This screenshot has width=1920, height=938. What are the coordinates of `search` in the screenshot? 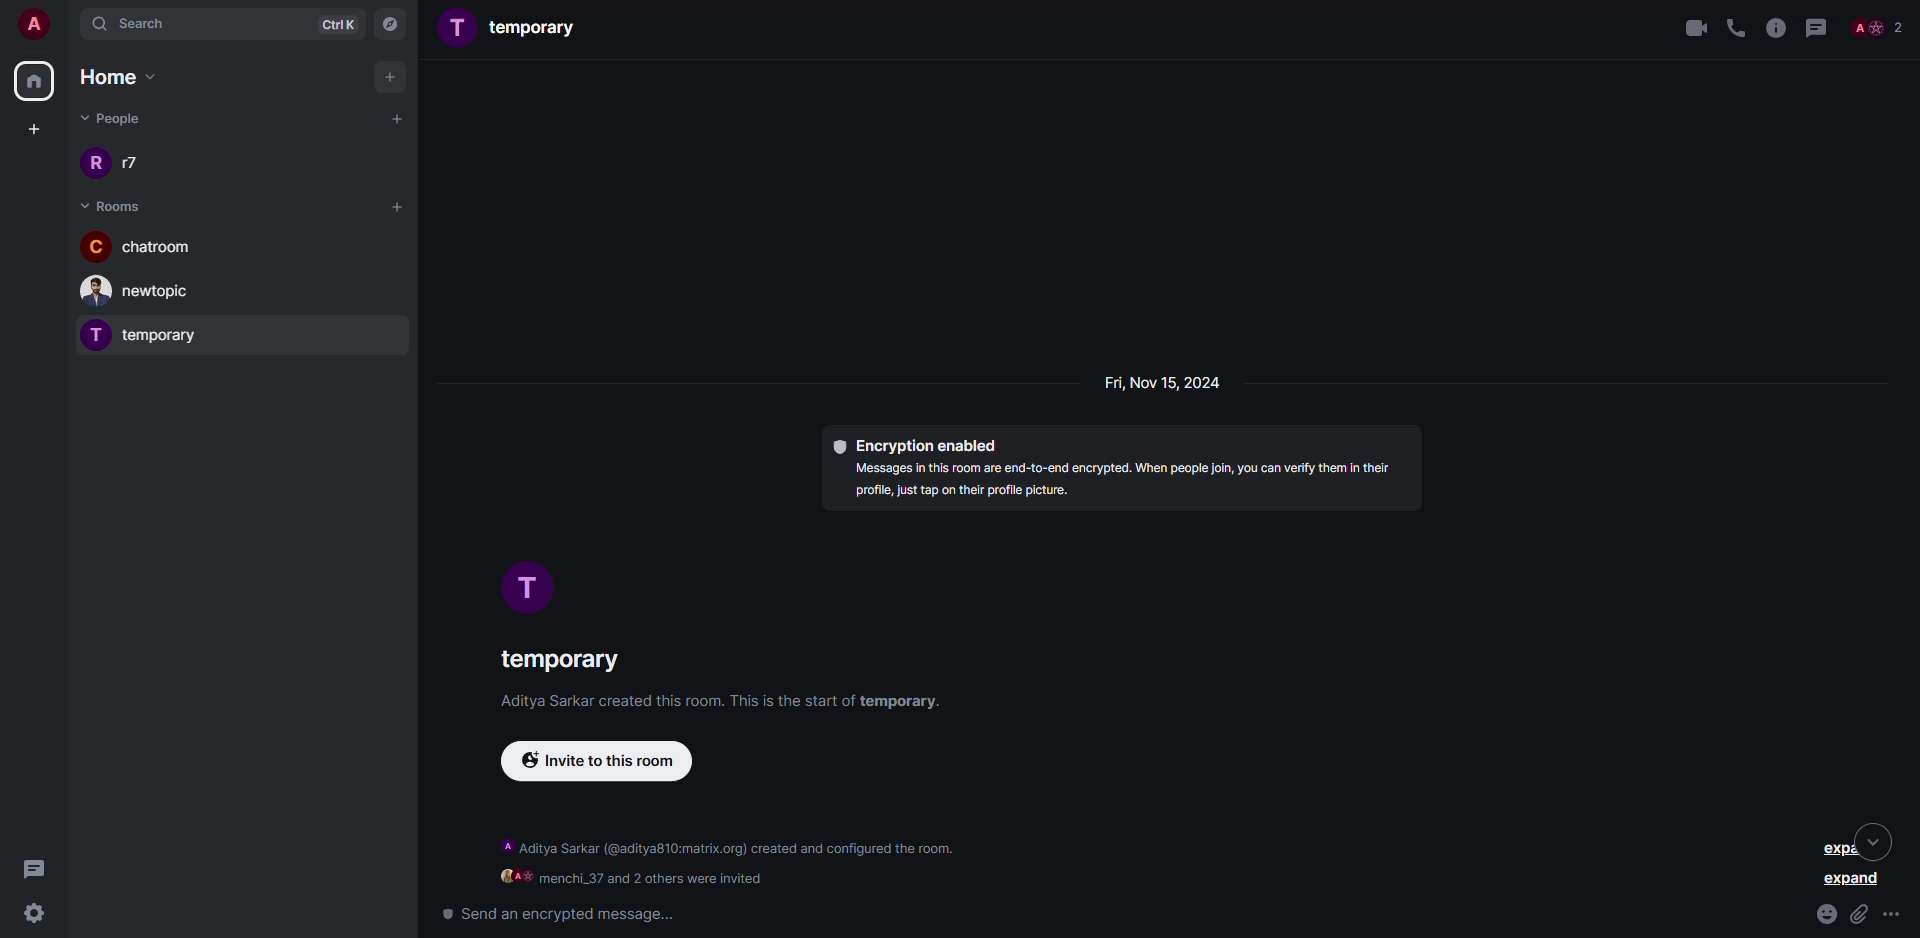 It's located at (146, 23).